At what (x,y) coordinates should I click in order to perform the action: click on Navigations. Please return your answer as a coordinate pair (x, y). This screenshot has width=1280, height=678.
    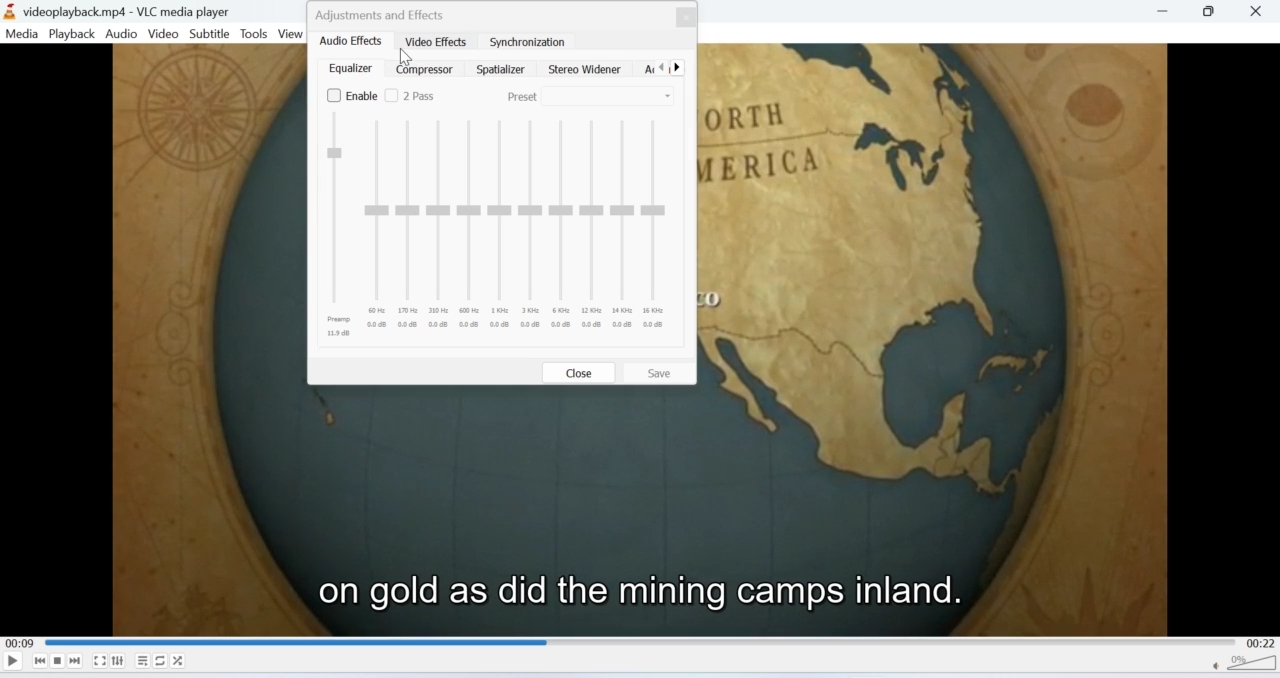
    Looking at the image, I should click on (672, 68).